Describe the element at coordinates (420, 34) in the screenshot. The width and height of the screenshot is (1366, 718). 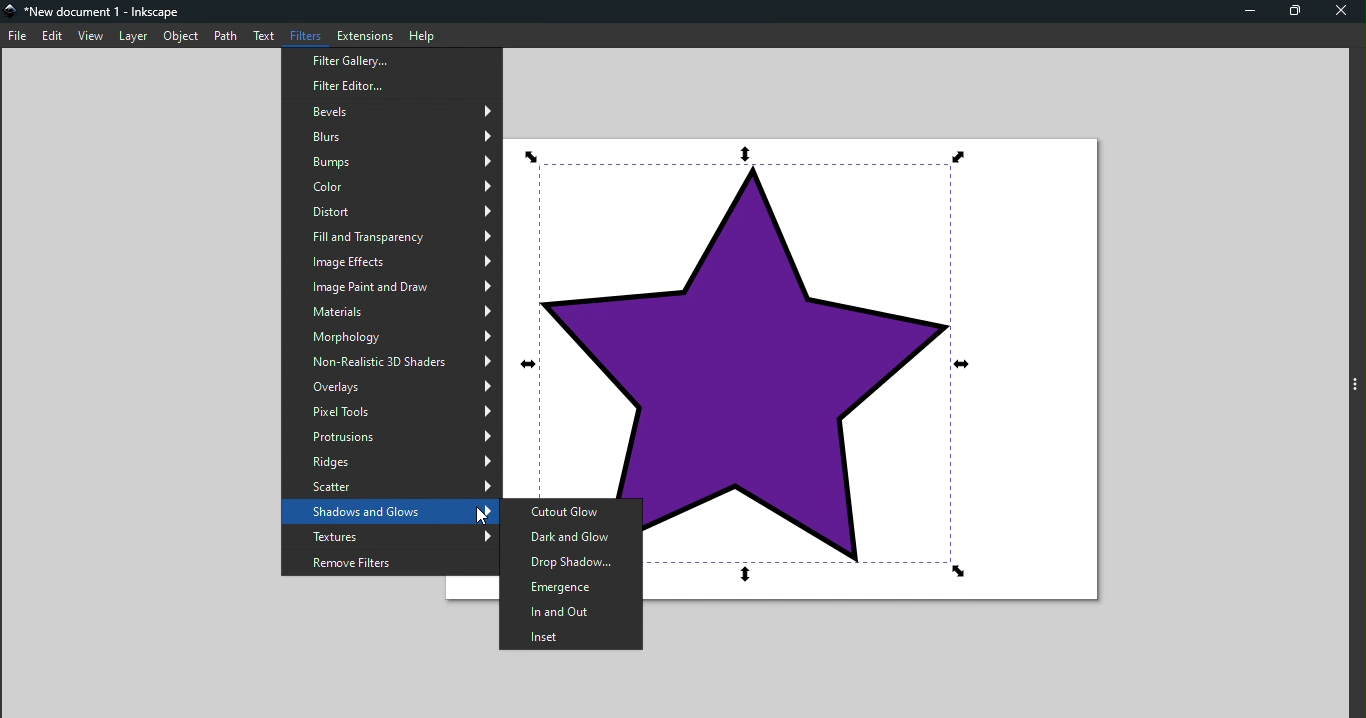
I see `Help` at that location.